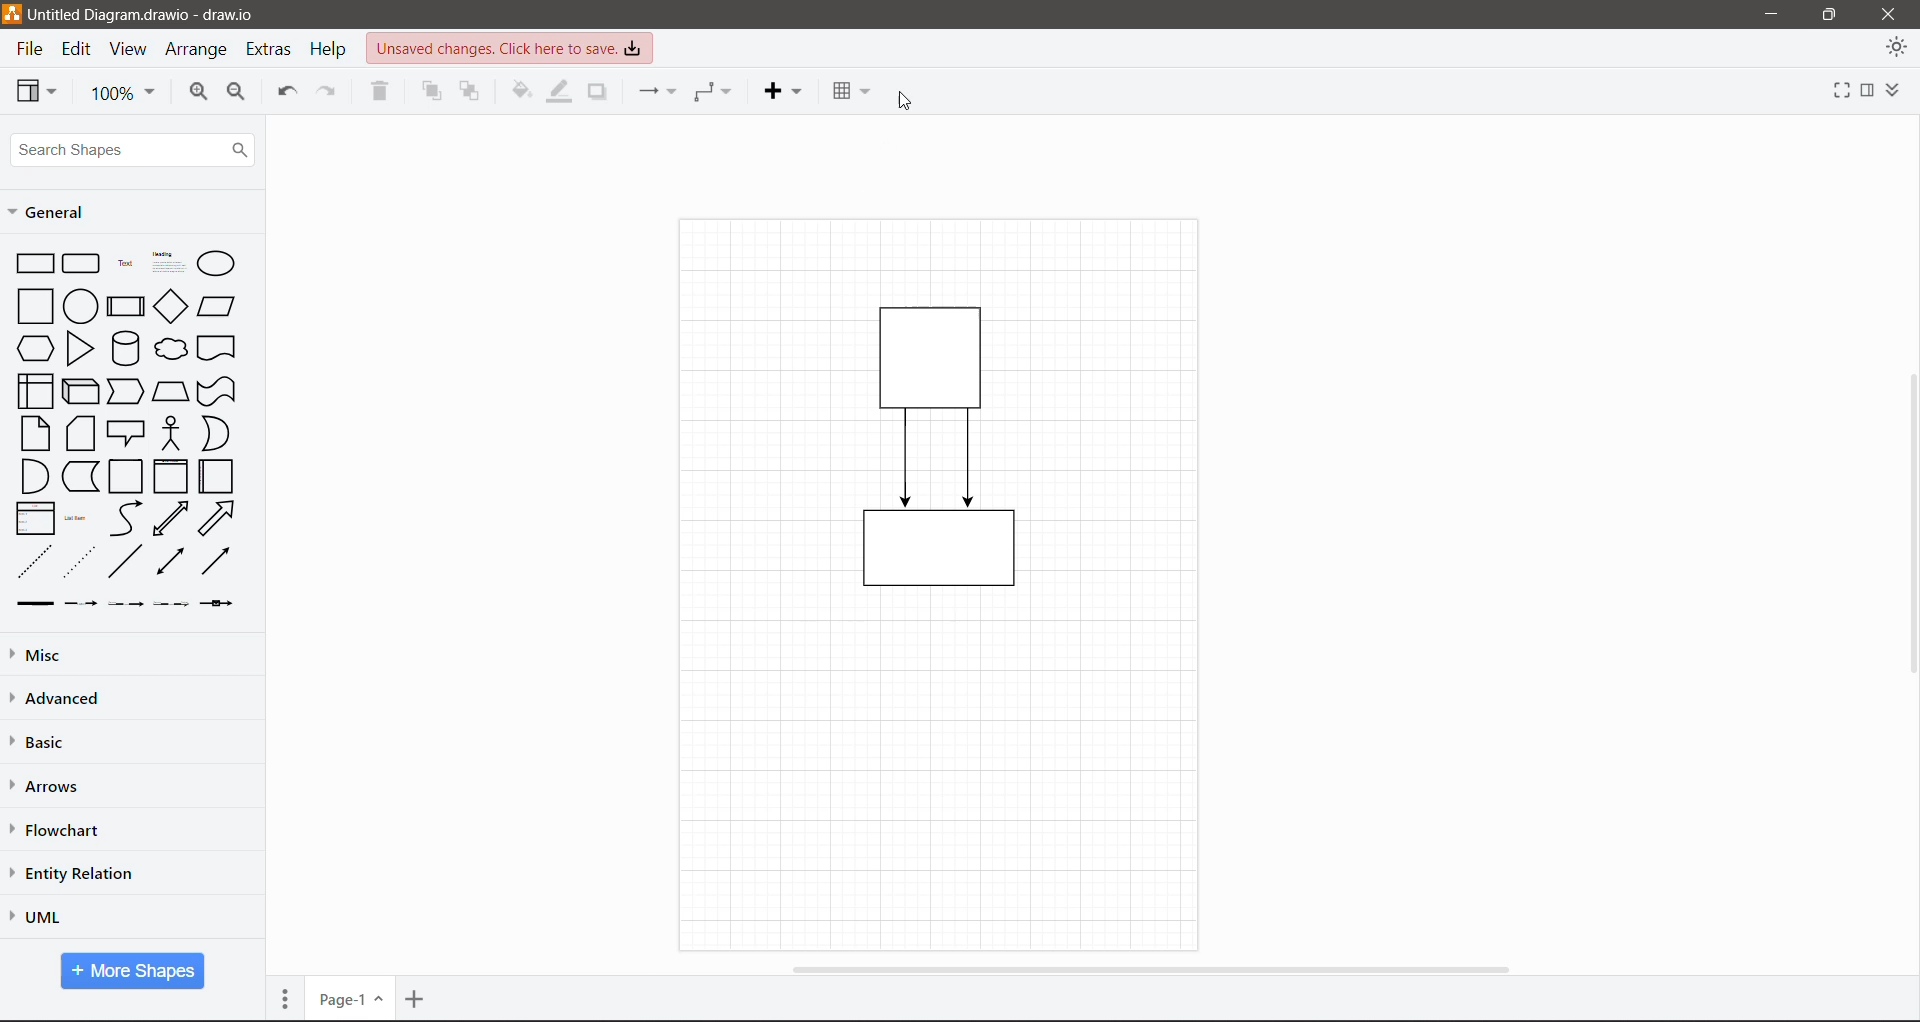 The image size is (1920, 1022). Describe the element at coordinates (170, 306) in the screenshot. I see `Diamond` at that location.